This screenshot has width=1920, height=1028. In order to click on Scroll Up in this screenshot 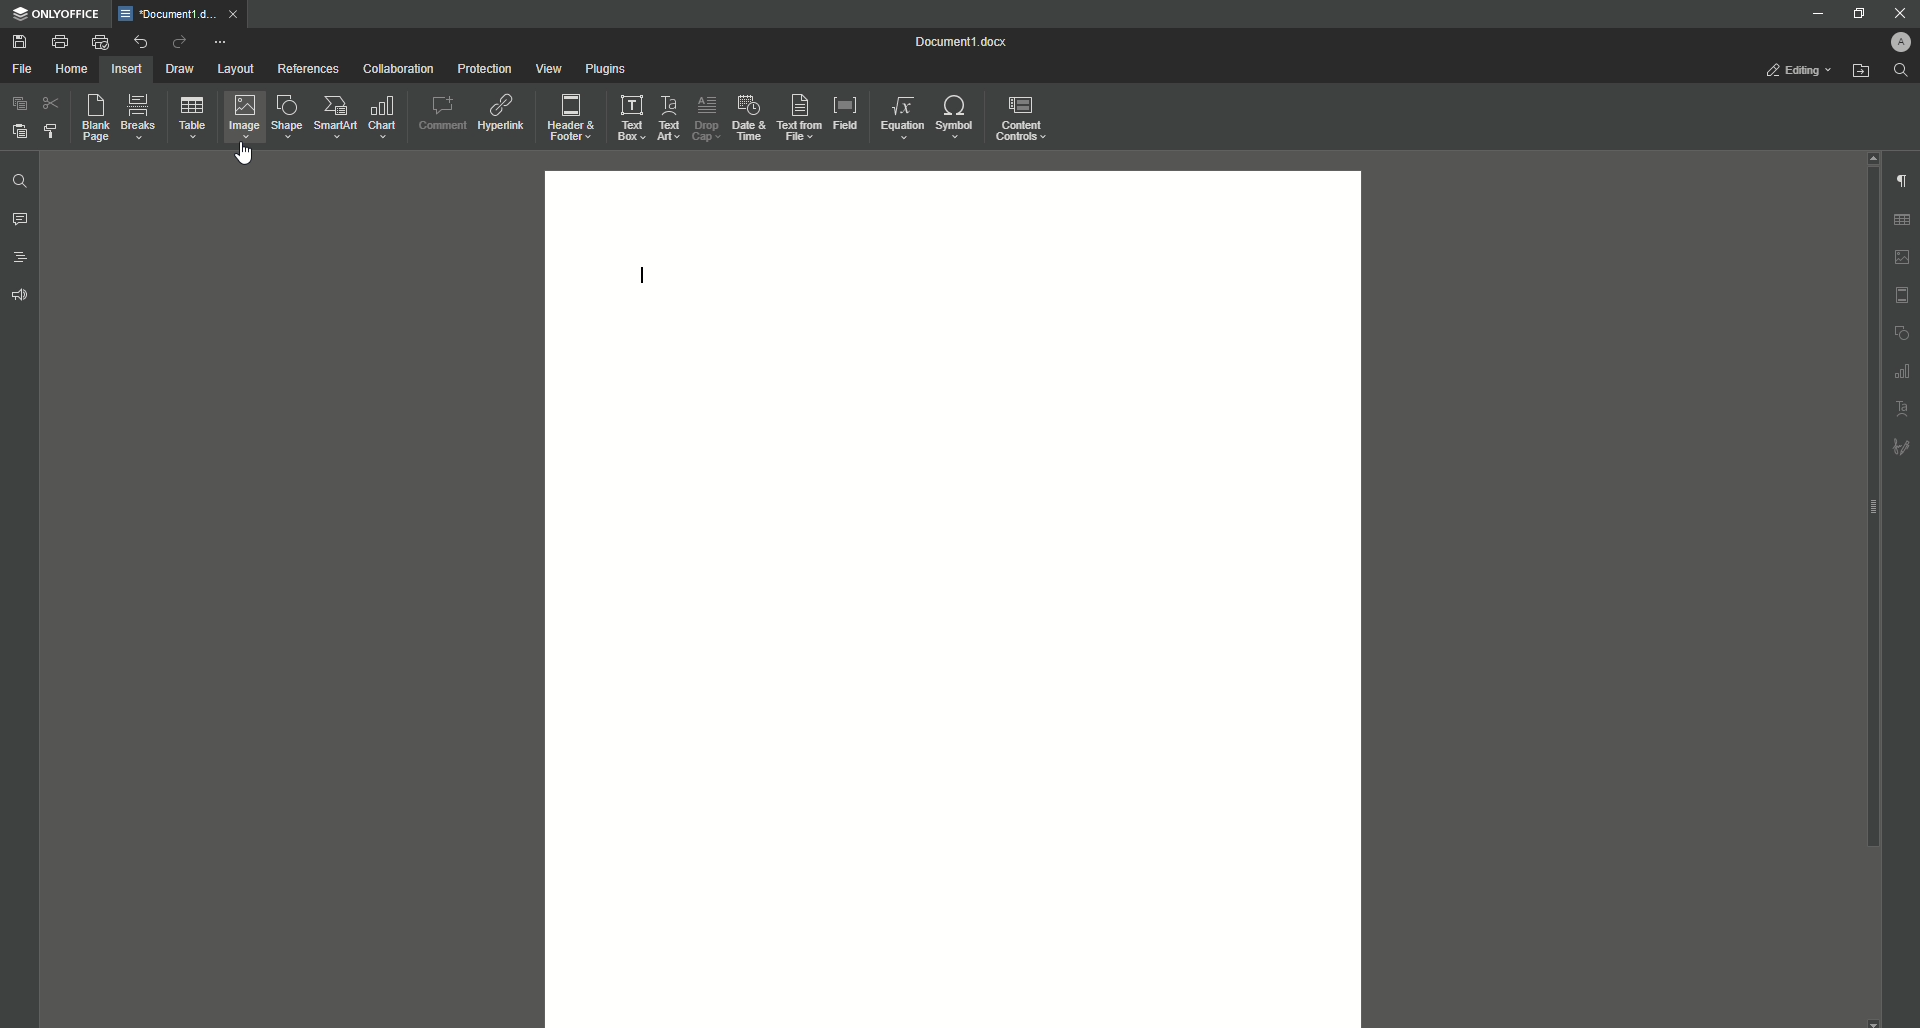, I will do `click(1868, 157)`.